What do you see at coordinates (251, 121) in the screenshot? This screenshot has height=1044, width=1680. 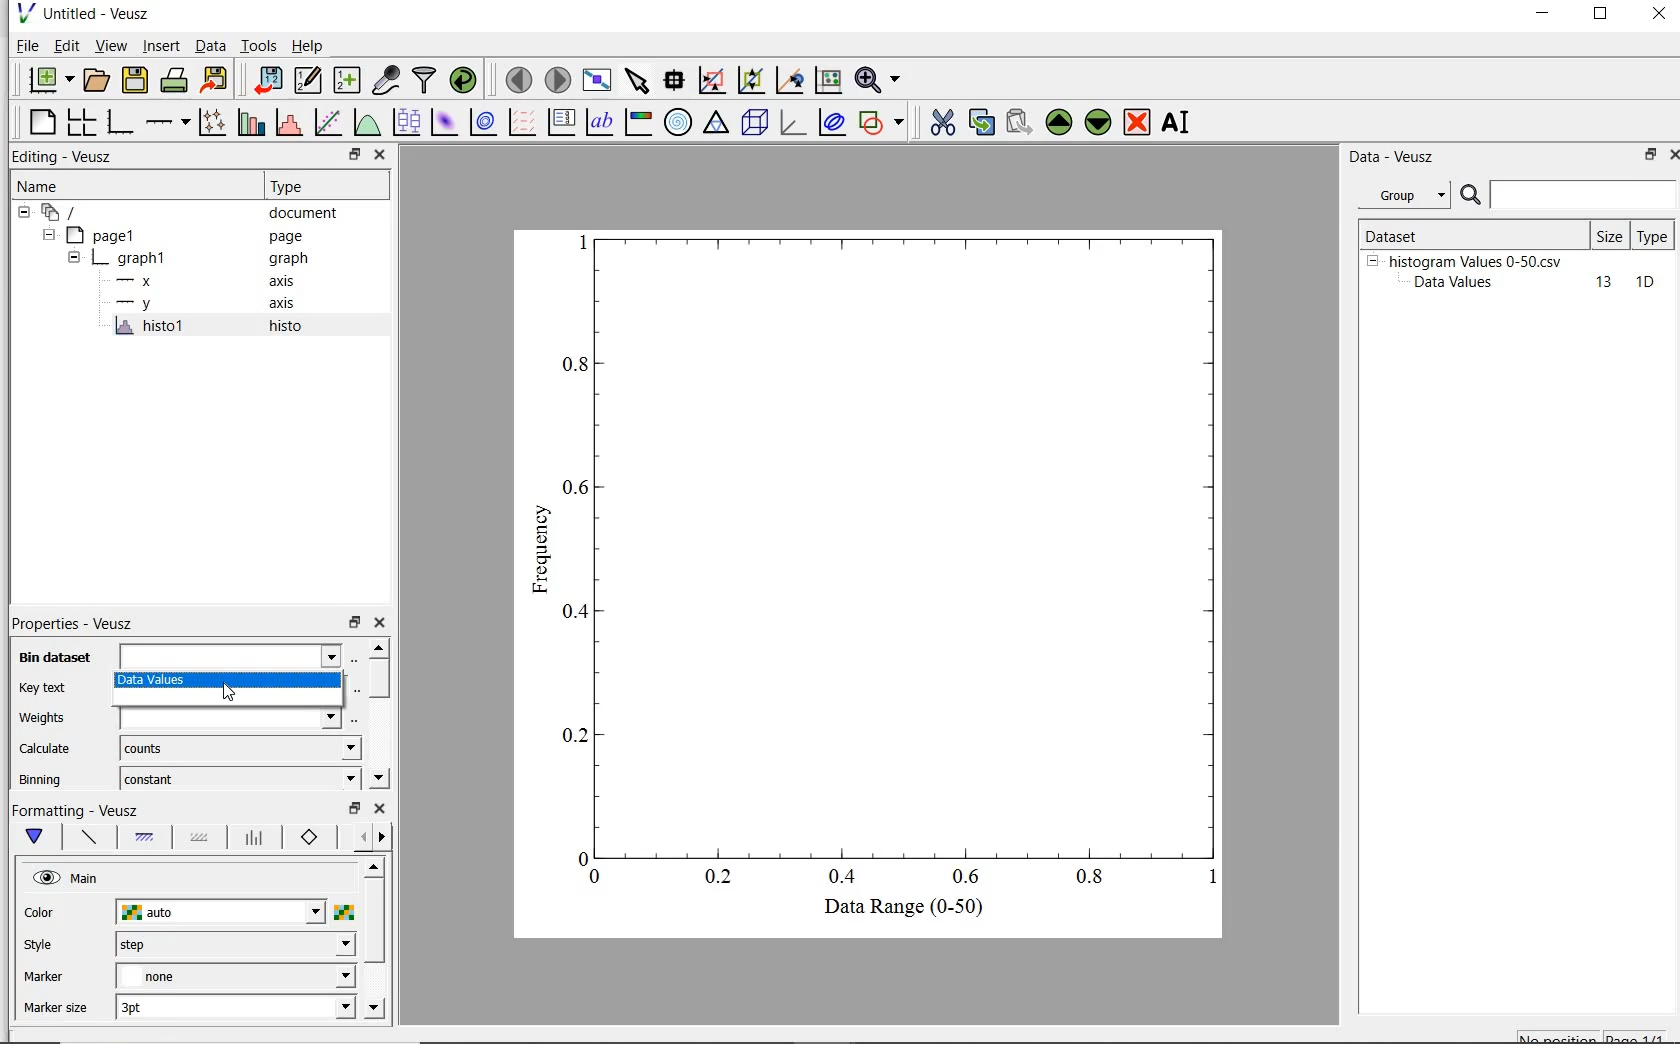 I see `plot bar charts` at bounding box center [251, 121].